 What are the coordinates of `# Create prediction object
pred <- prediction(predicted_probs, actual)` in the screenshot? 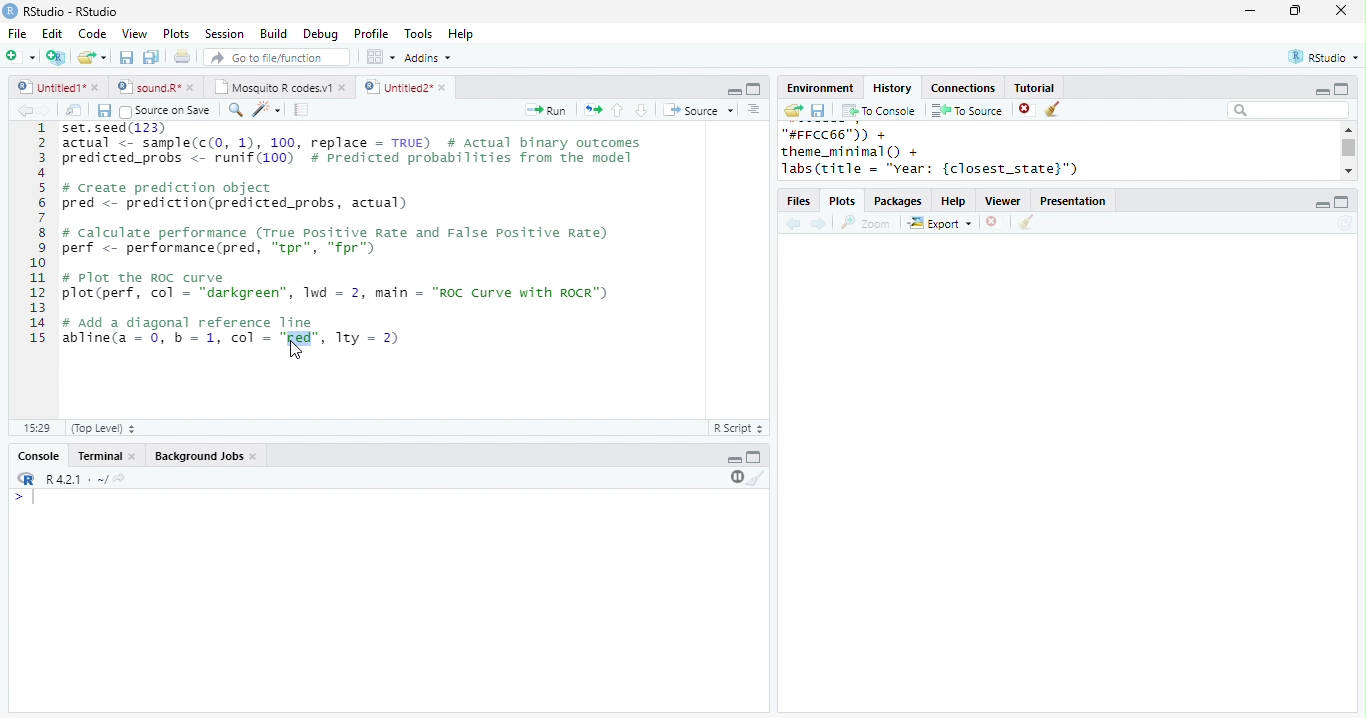 It's located at (236, 196).